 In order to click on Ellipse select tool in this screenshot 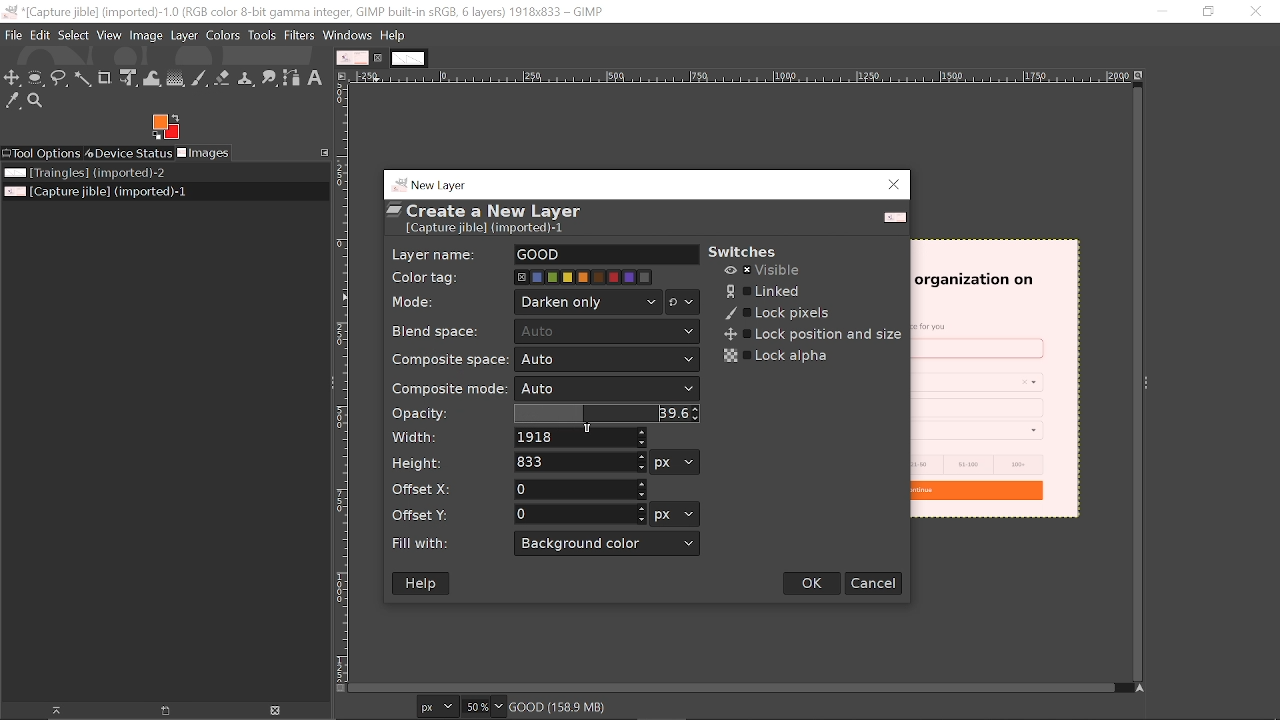, I will do `click(36, 79)`.